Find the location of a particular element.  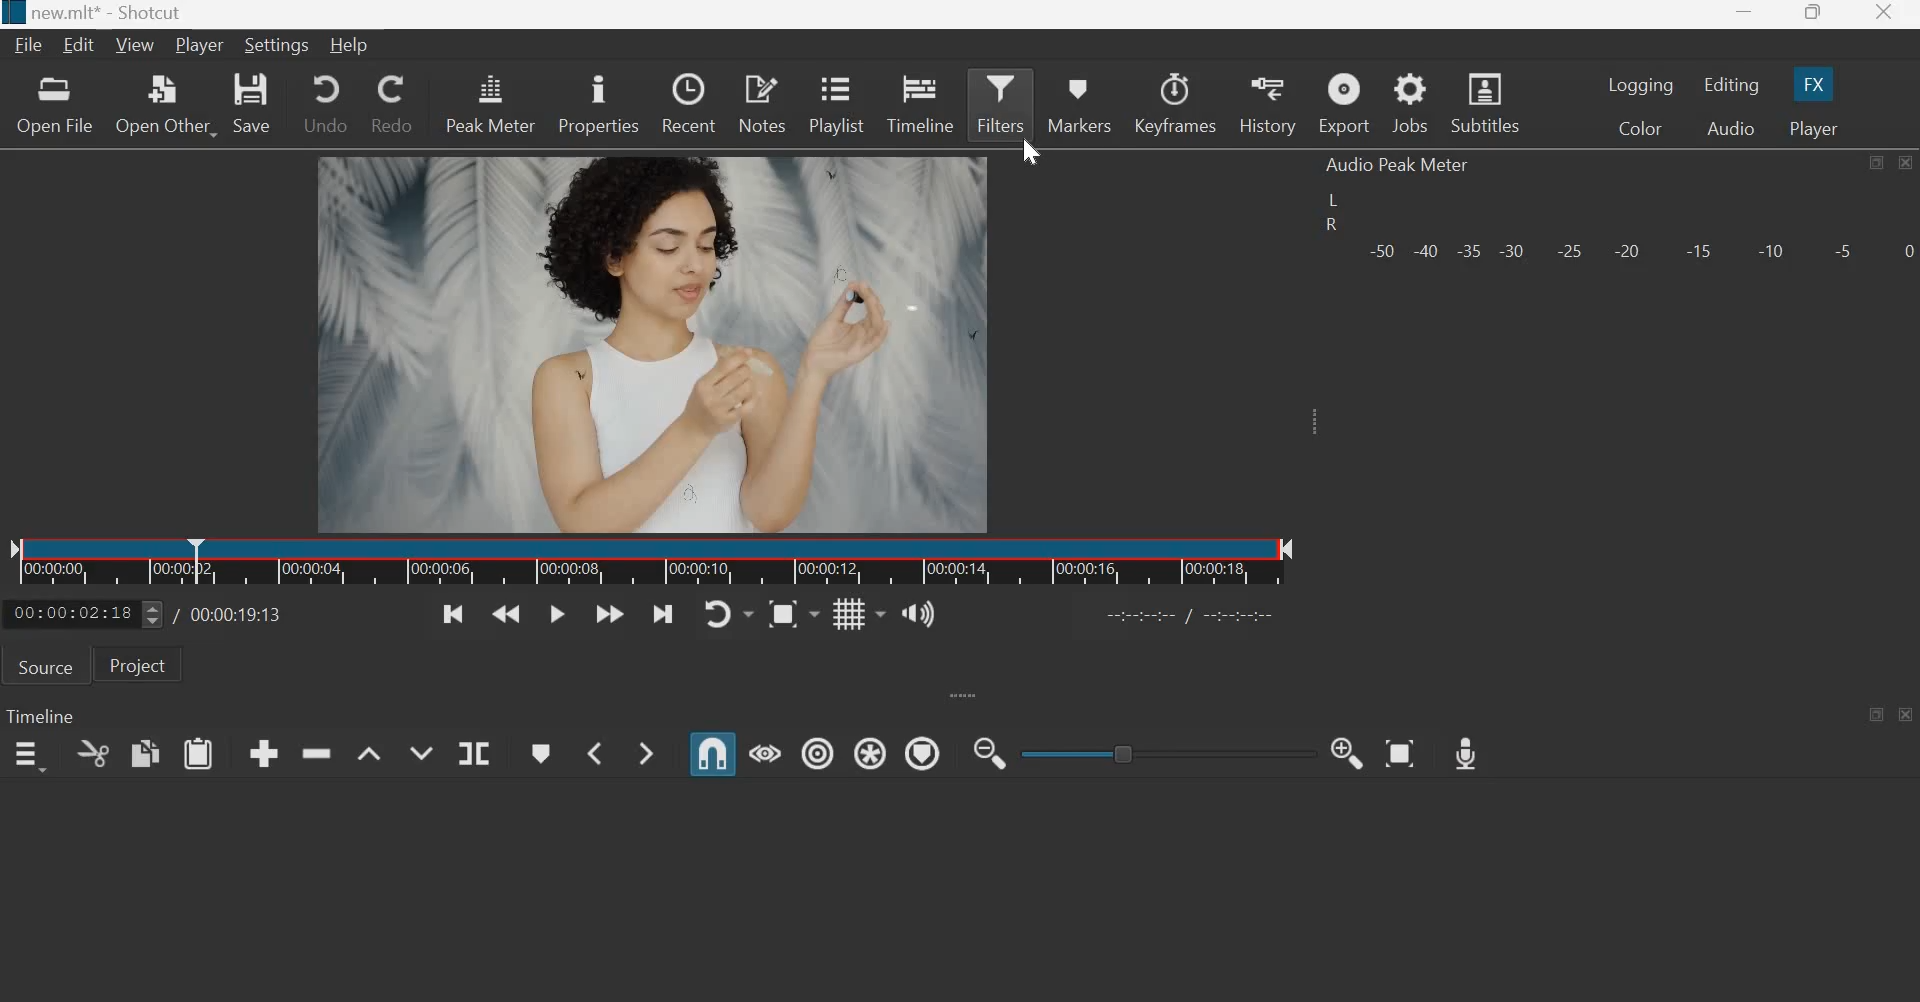

Snap is located at coordinates (712, 754).